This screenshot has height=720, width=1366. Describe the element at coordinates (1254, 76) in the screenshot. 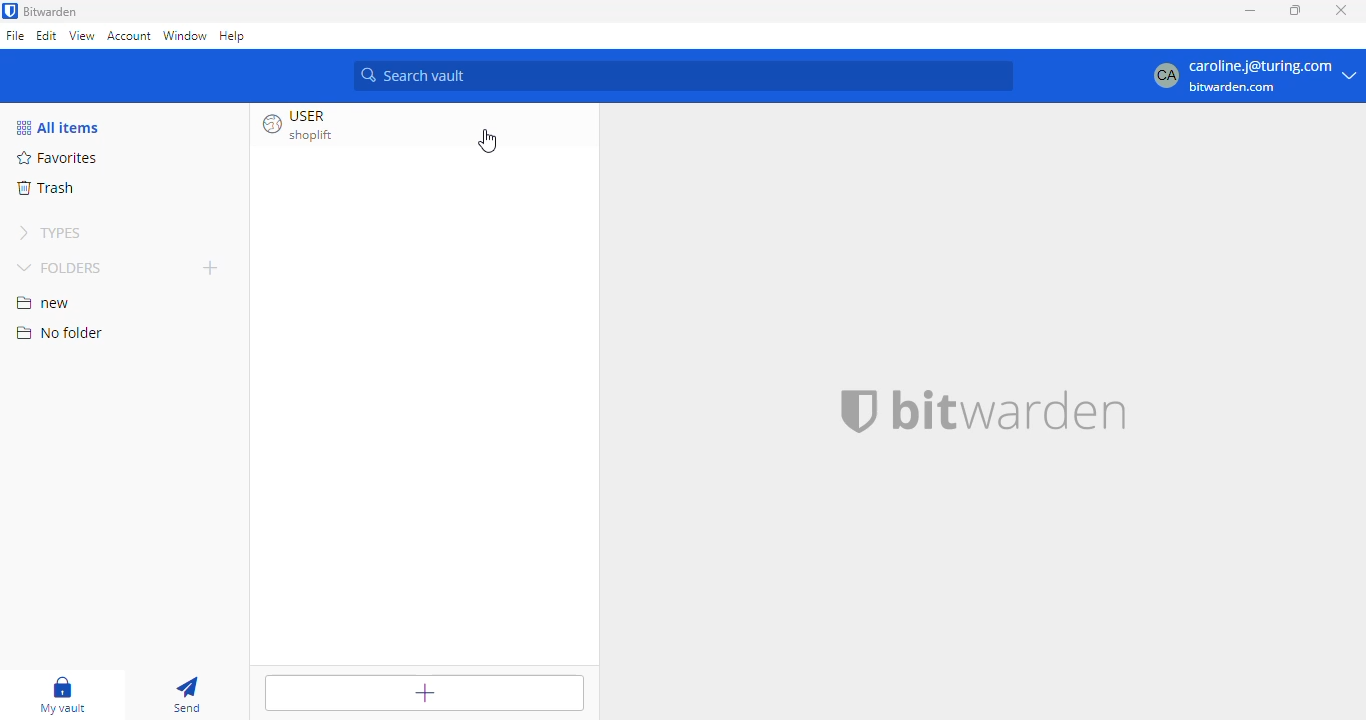

I see `caroline.j@turing.com   bitwarden.com` at that location.